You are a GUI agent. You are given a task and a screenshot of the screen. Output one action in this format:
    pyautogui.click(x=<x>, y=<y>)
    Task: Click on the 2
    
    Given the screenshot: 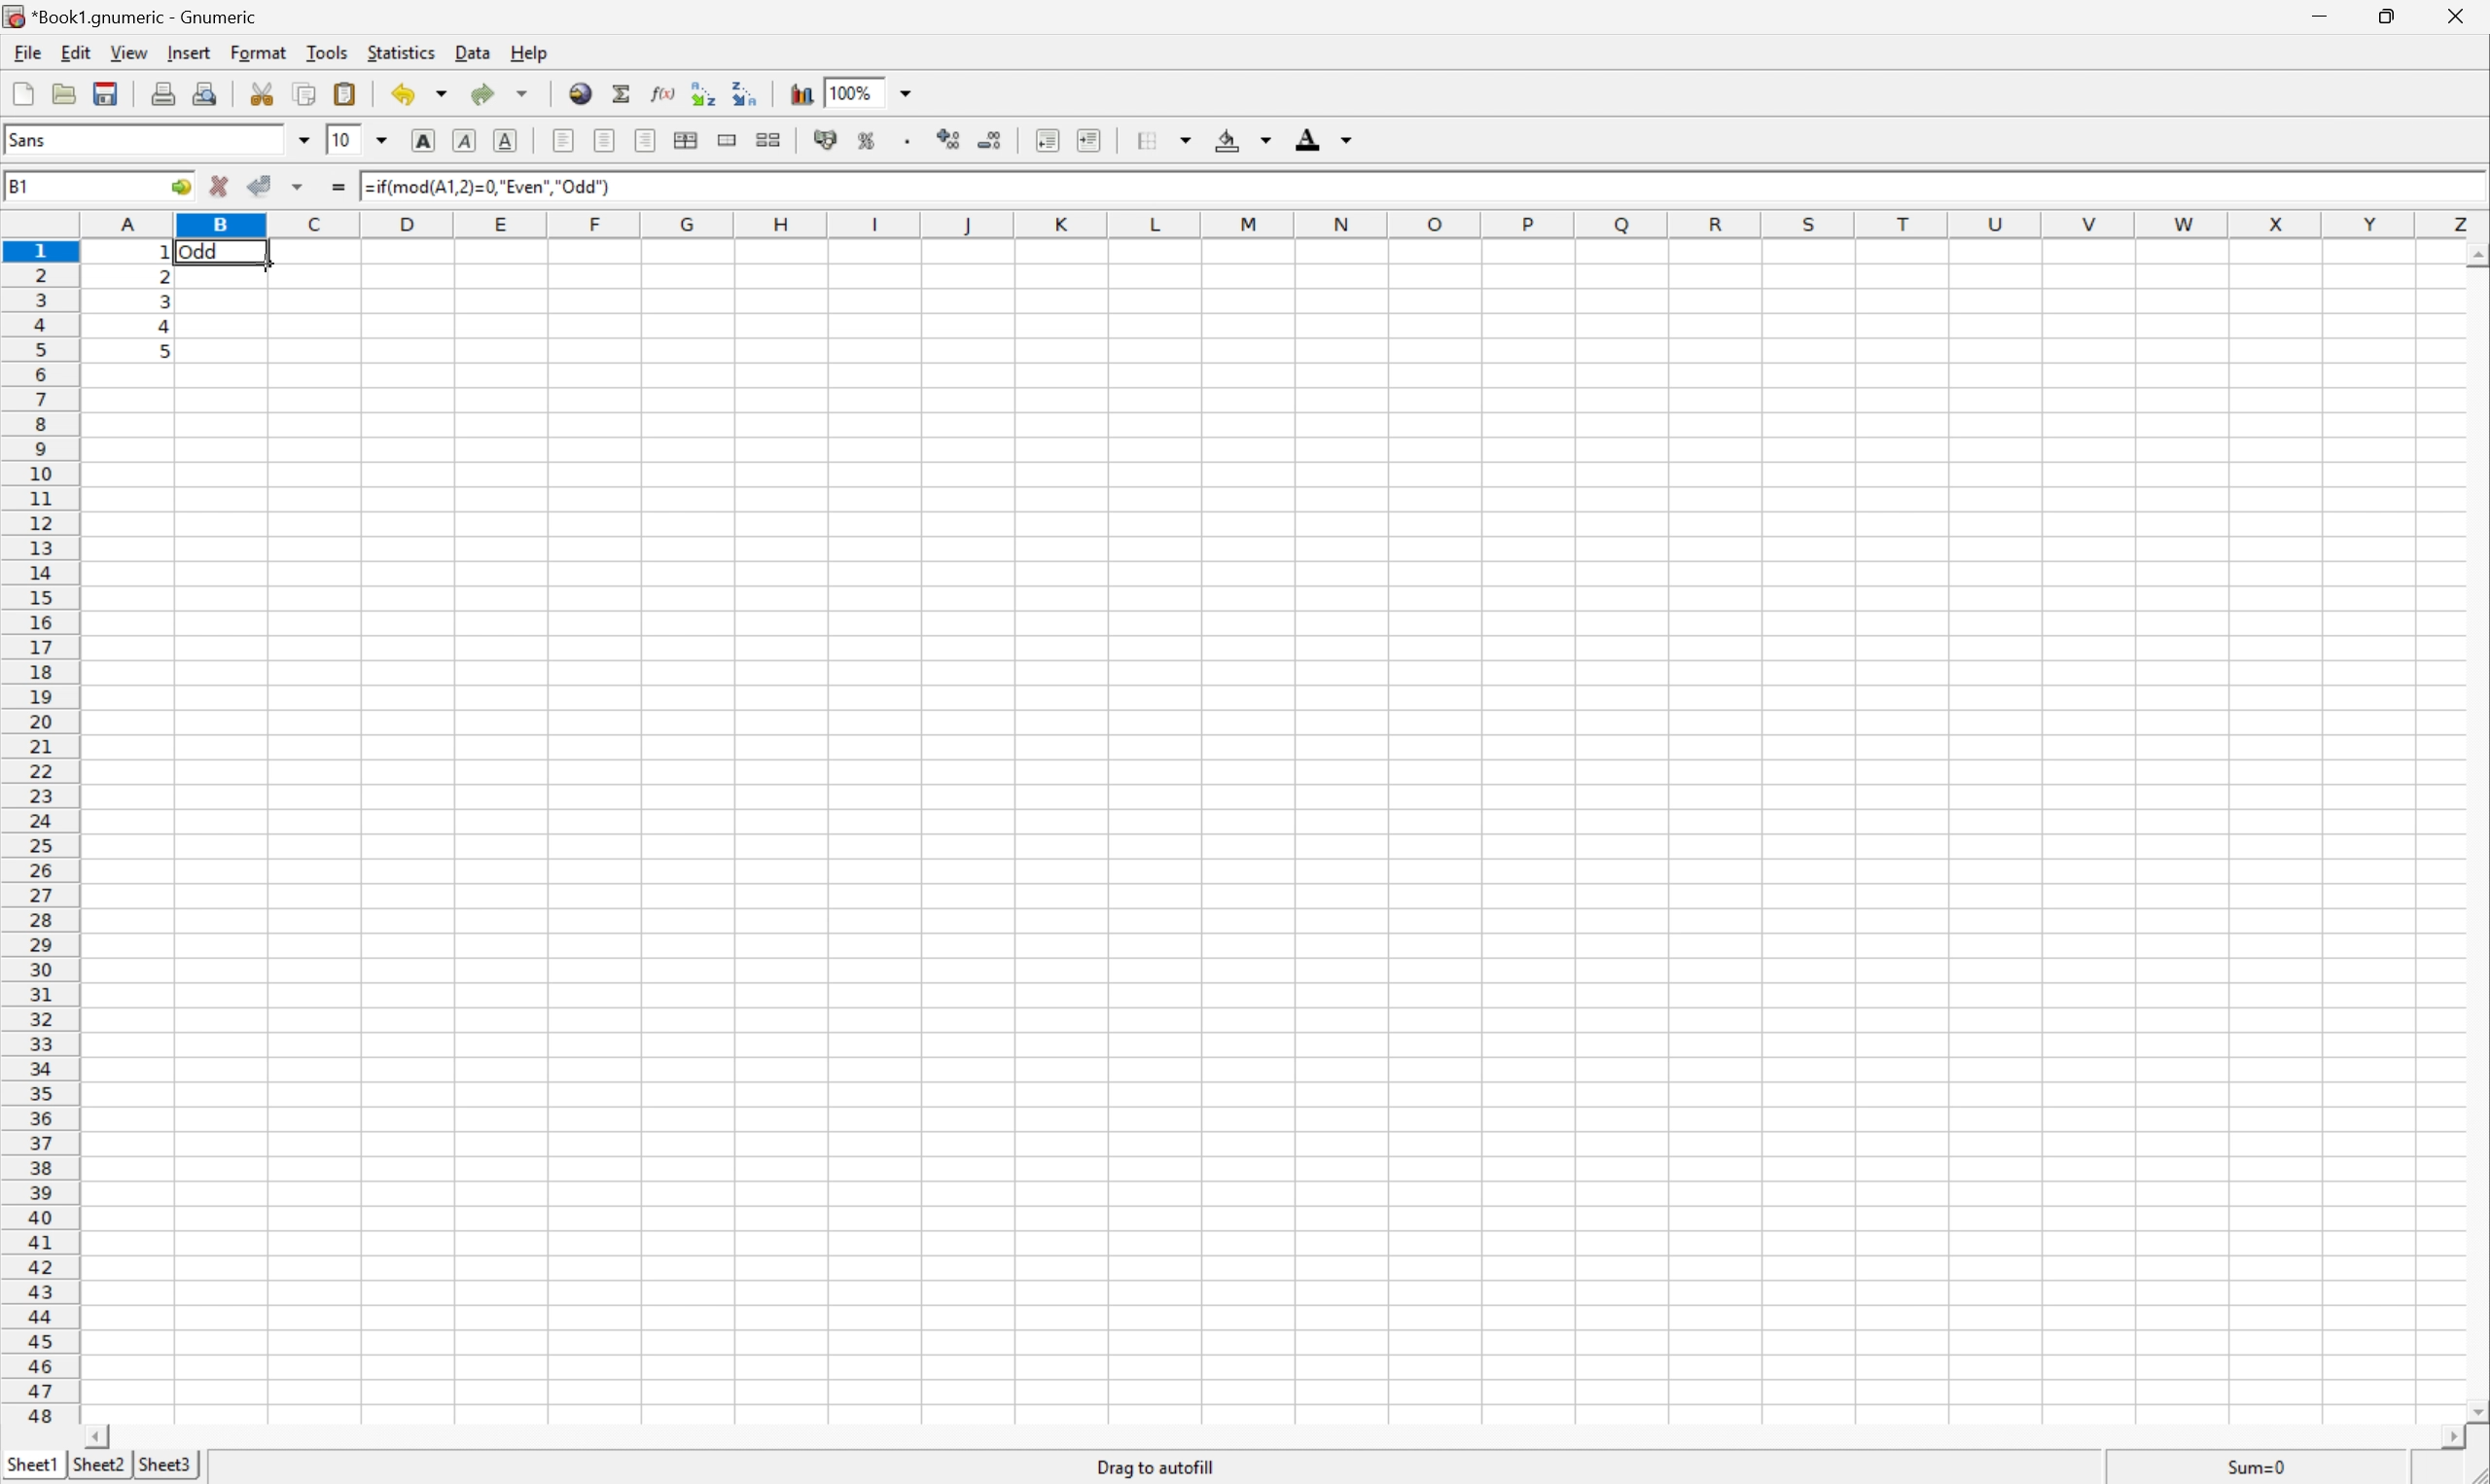 What is the action you would take?
    pyautogui.click(x=164, y=273)
    